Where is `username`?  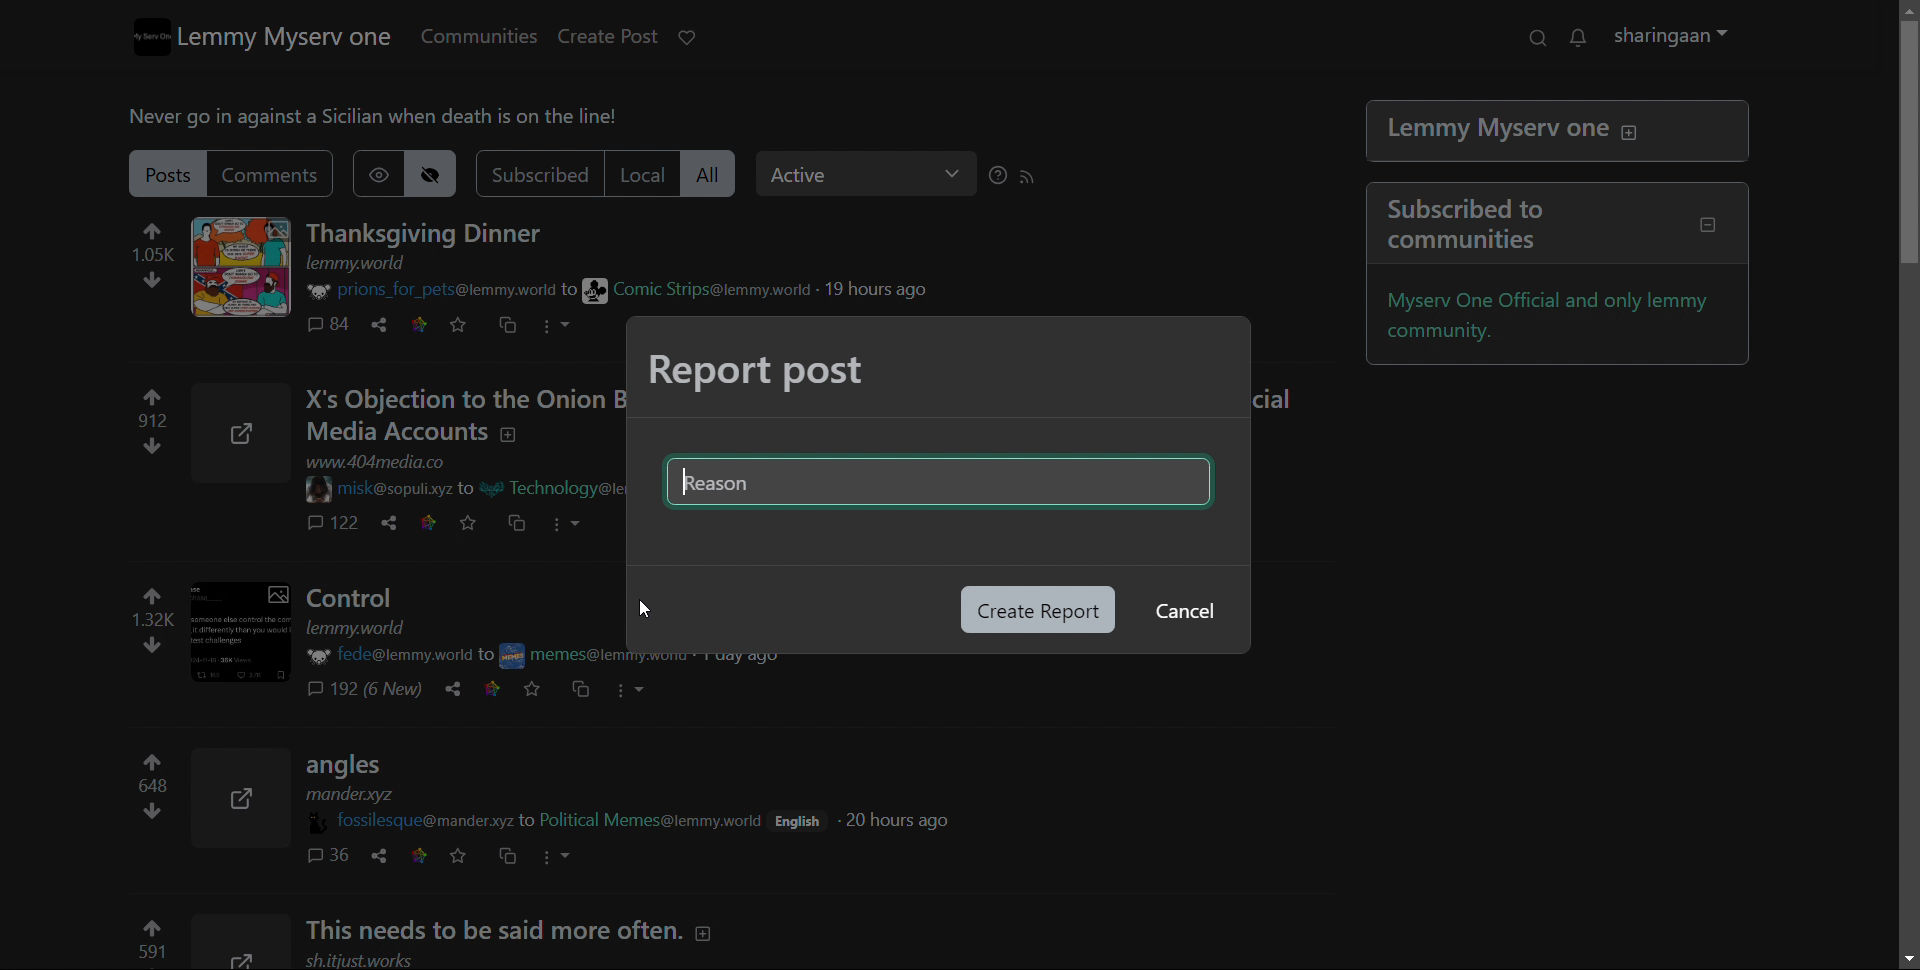 username is located at coordinates (390, 655).